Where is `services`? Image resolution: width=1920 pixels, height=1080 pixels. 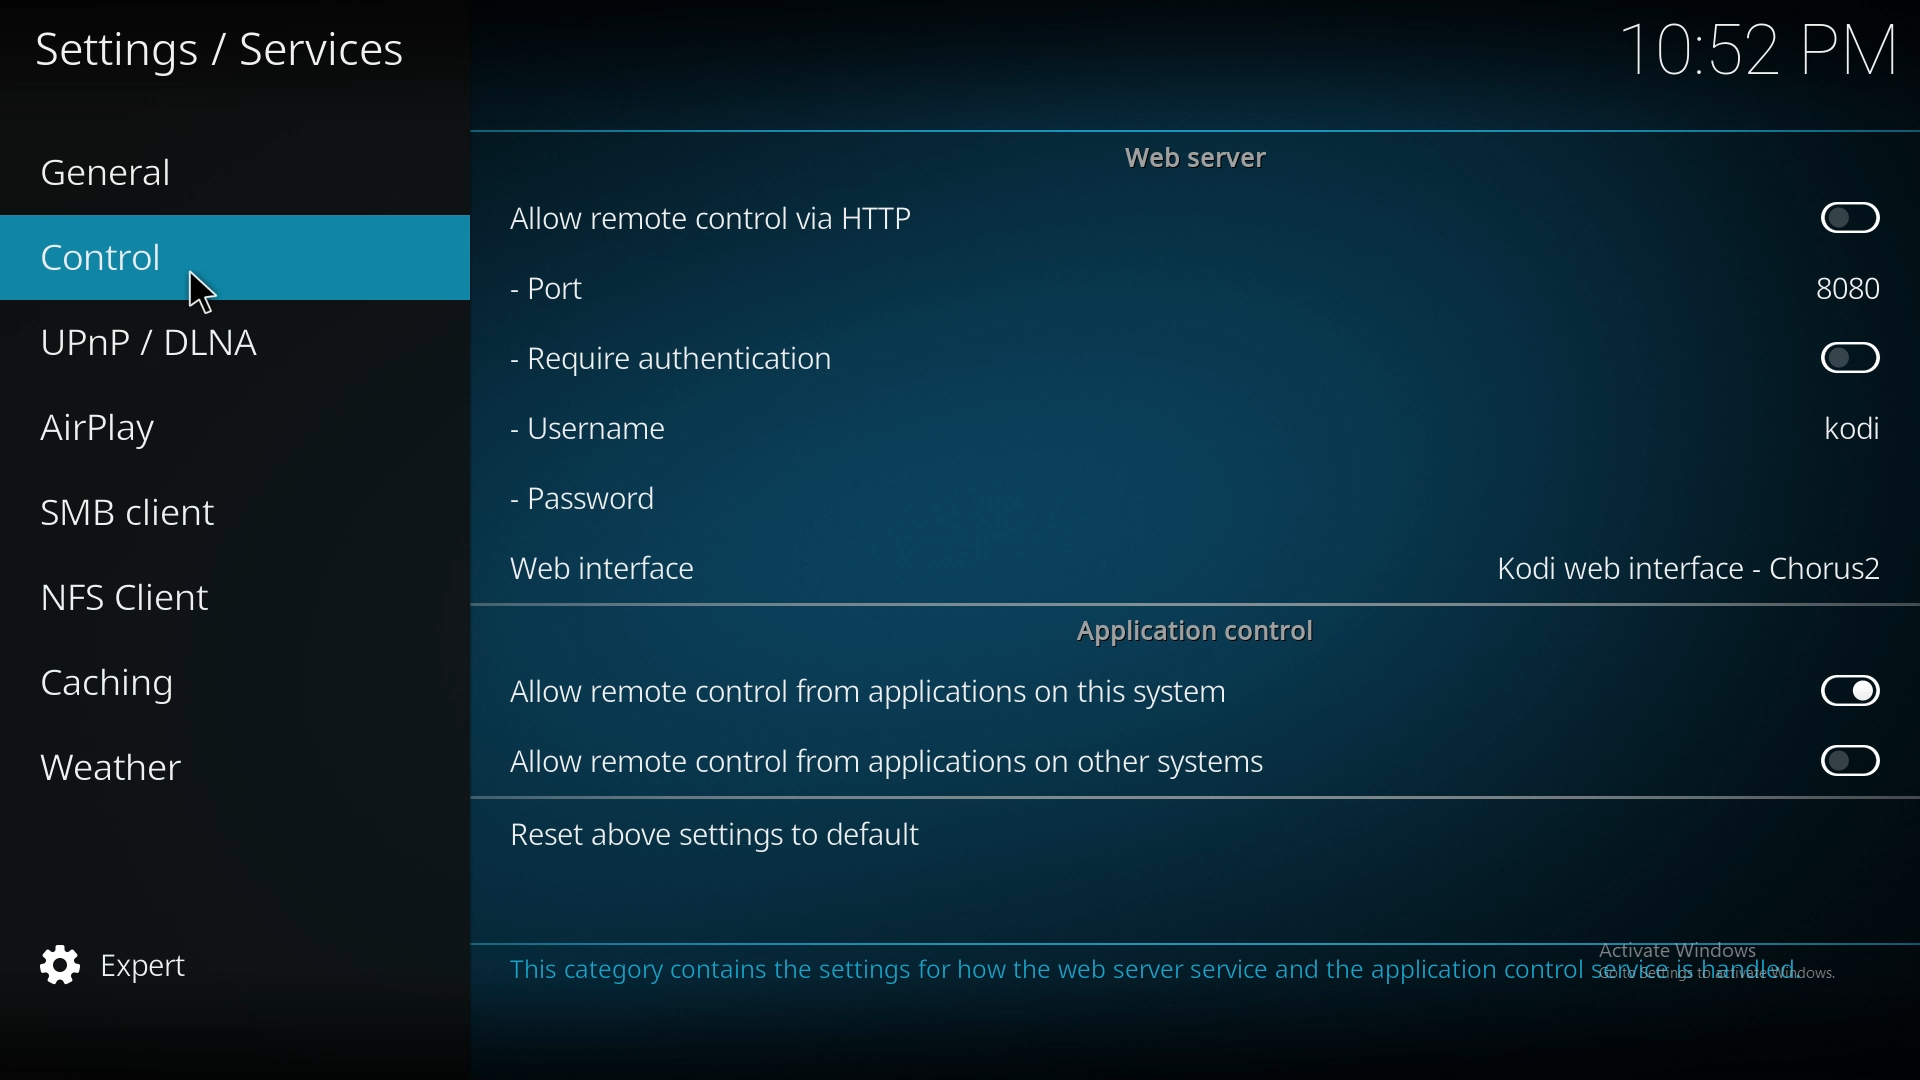
services is located at coordinates (222, 45).